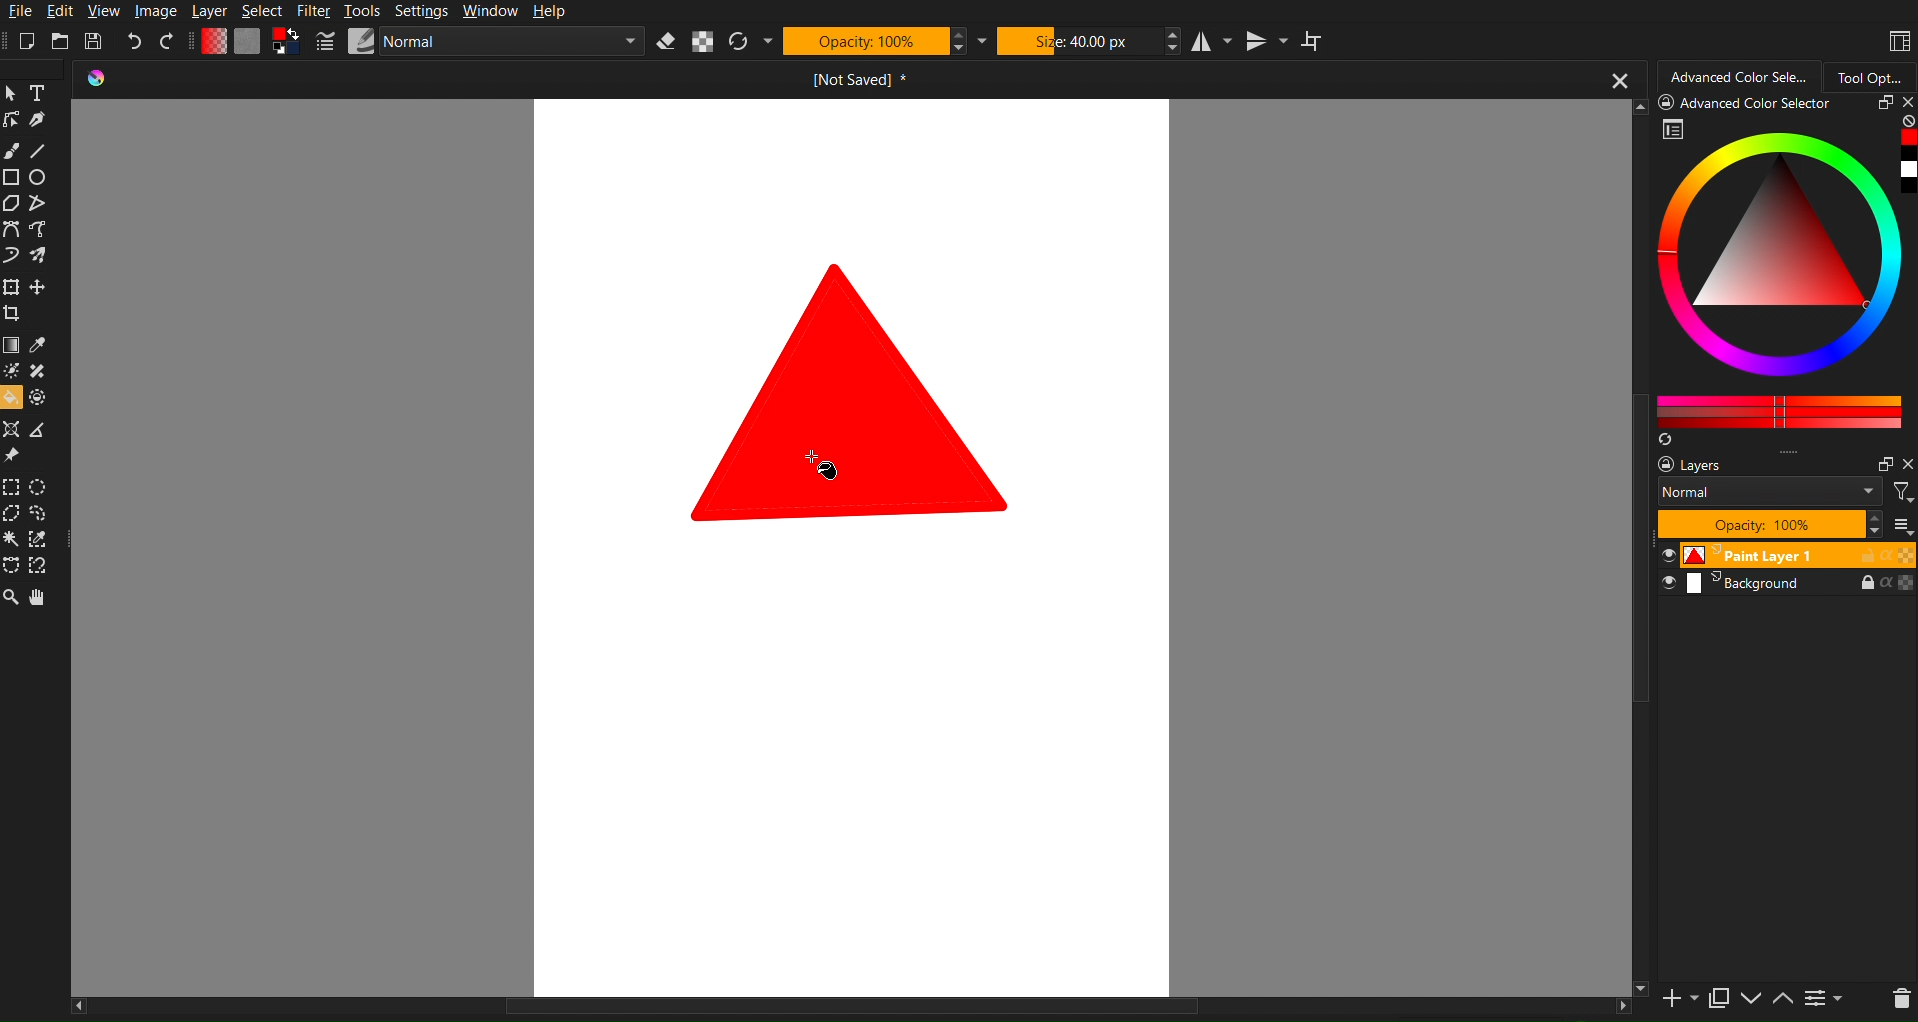 The width and height of the screenshot is (1918, 1022). What do you see at coordinates (12, 177) in the screenshot?
I see `rectangle tool` at bounding box center [12, 177].